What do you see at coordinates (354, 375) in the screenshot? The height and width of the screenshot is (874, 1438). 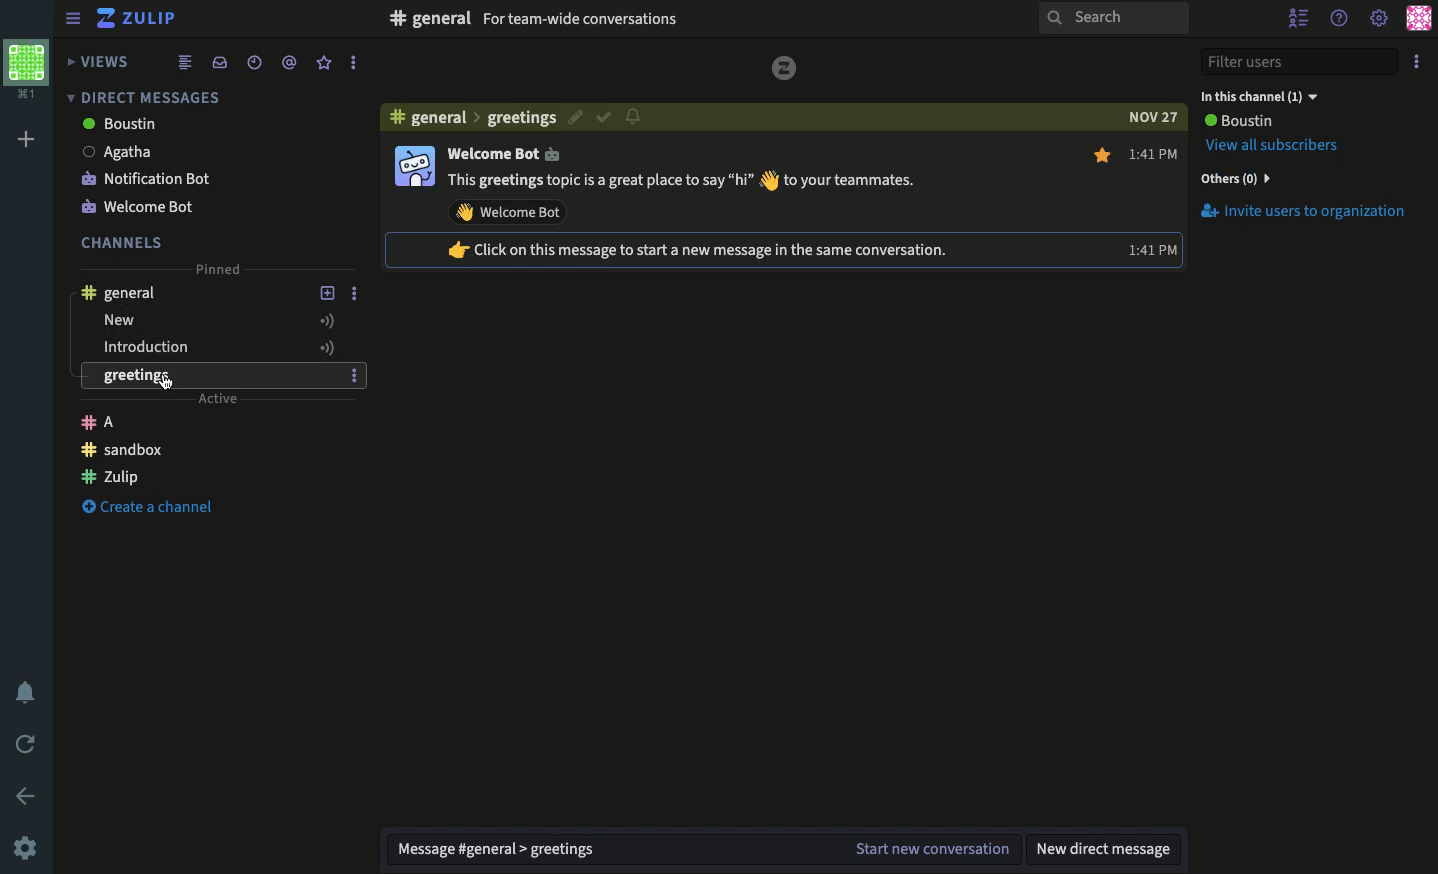 I see `Options` at bounding box center [354, 375].